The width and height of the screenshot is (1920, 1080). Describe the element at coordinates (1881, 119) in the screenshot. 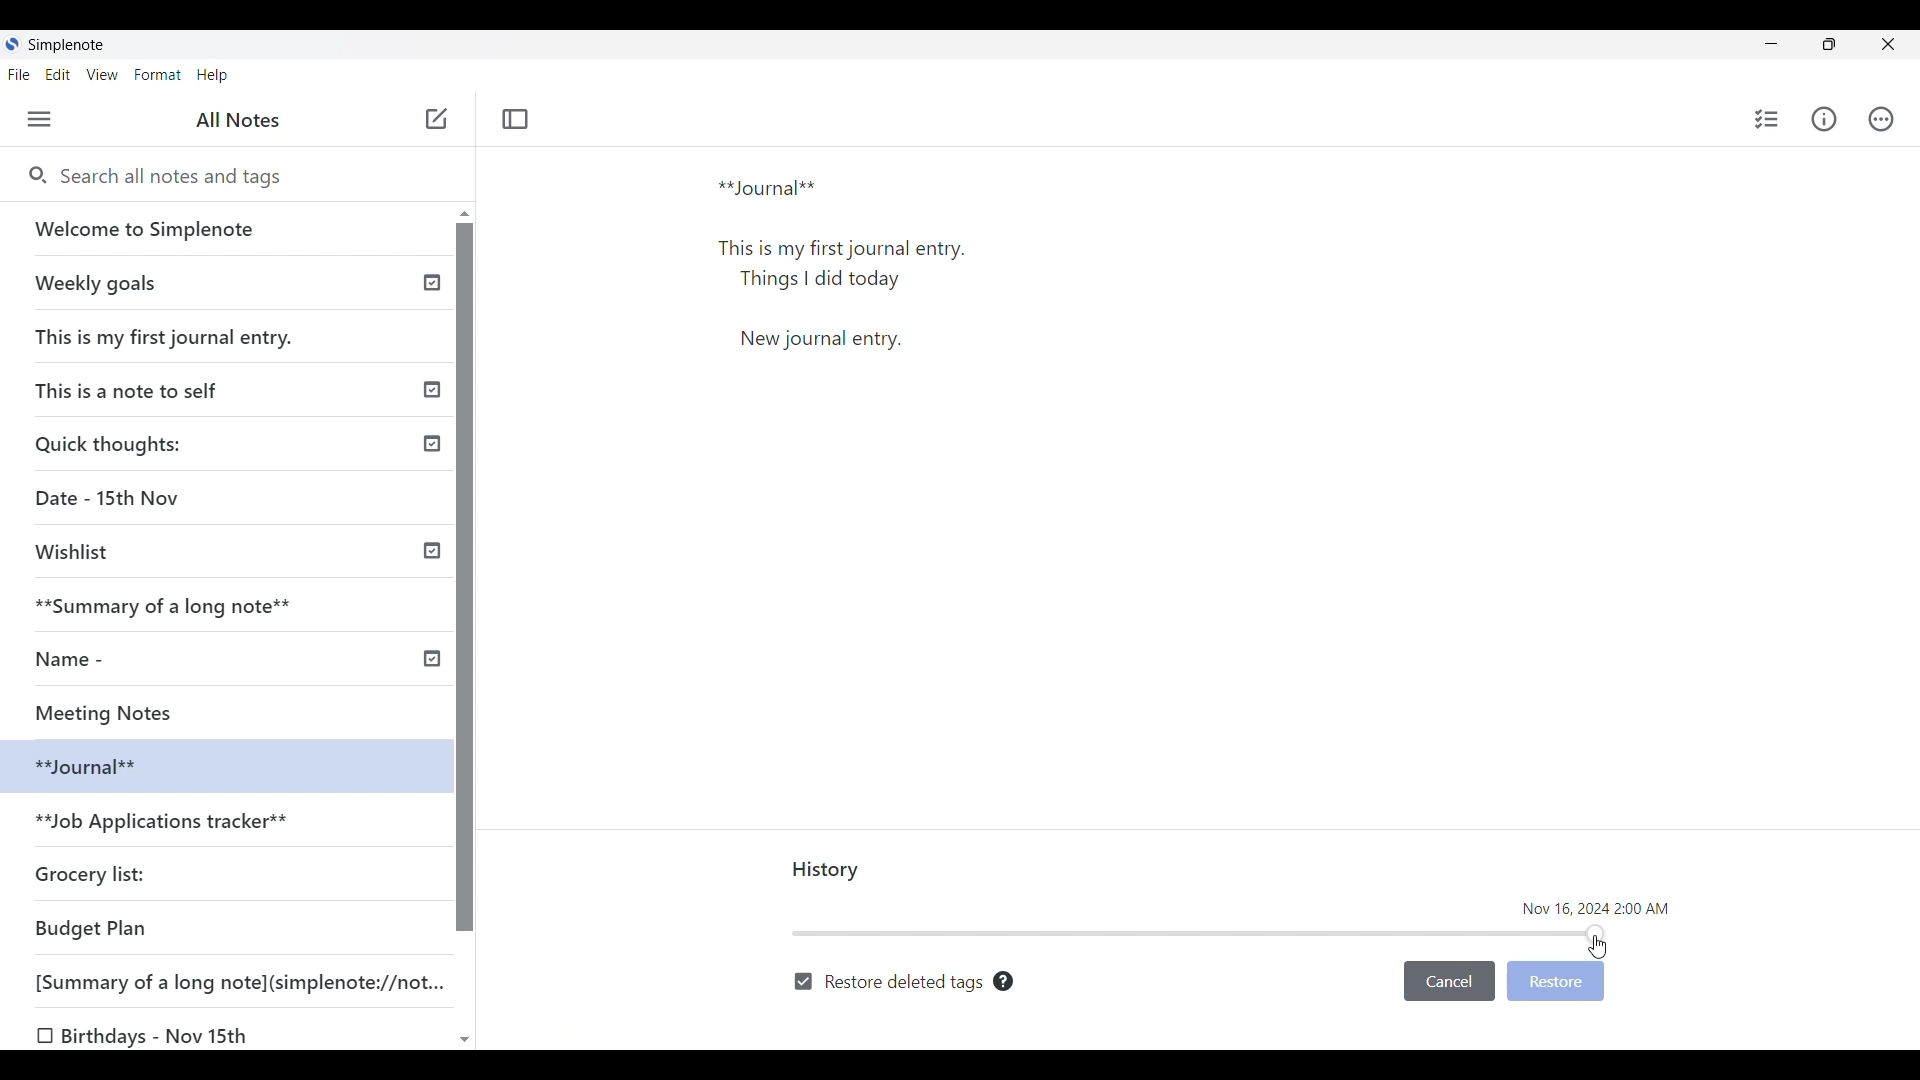

I see `Actions` at that location.